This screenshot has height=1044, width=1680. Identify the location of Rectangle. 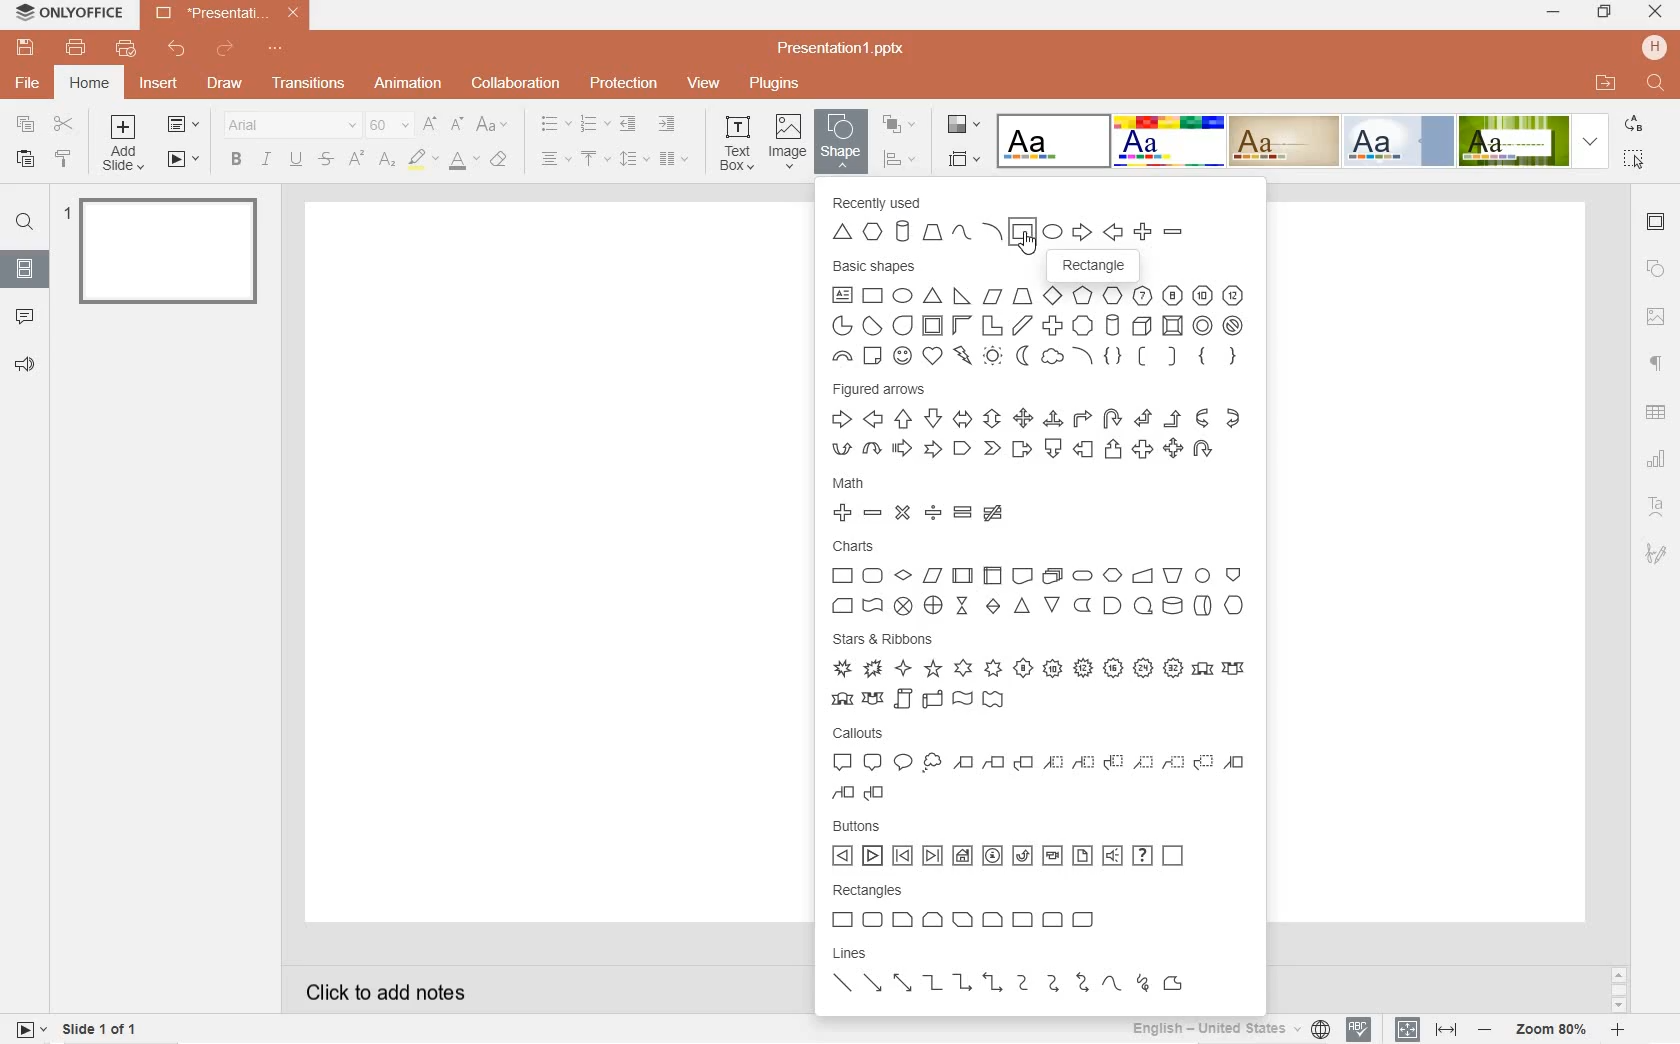
(841, 919).